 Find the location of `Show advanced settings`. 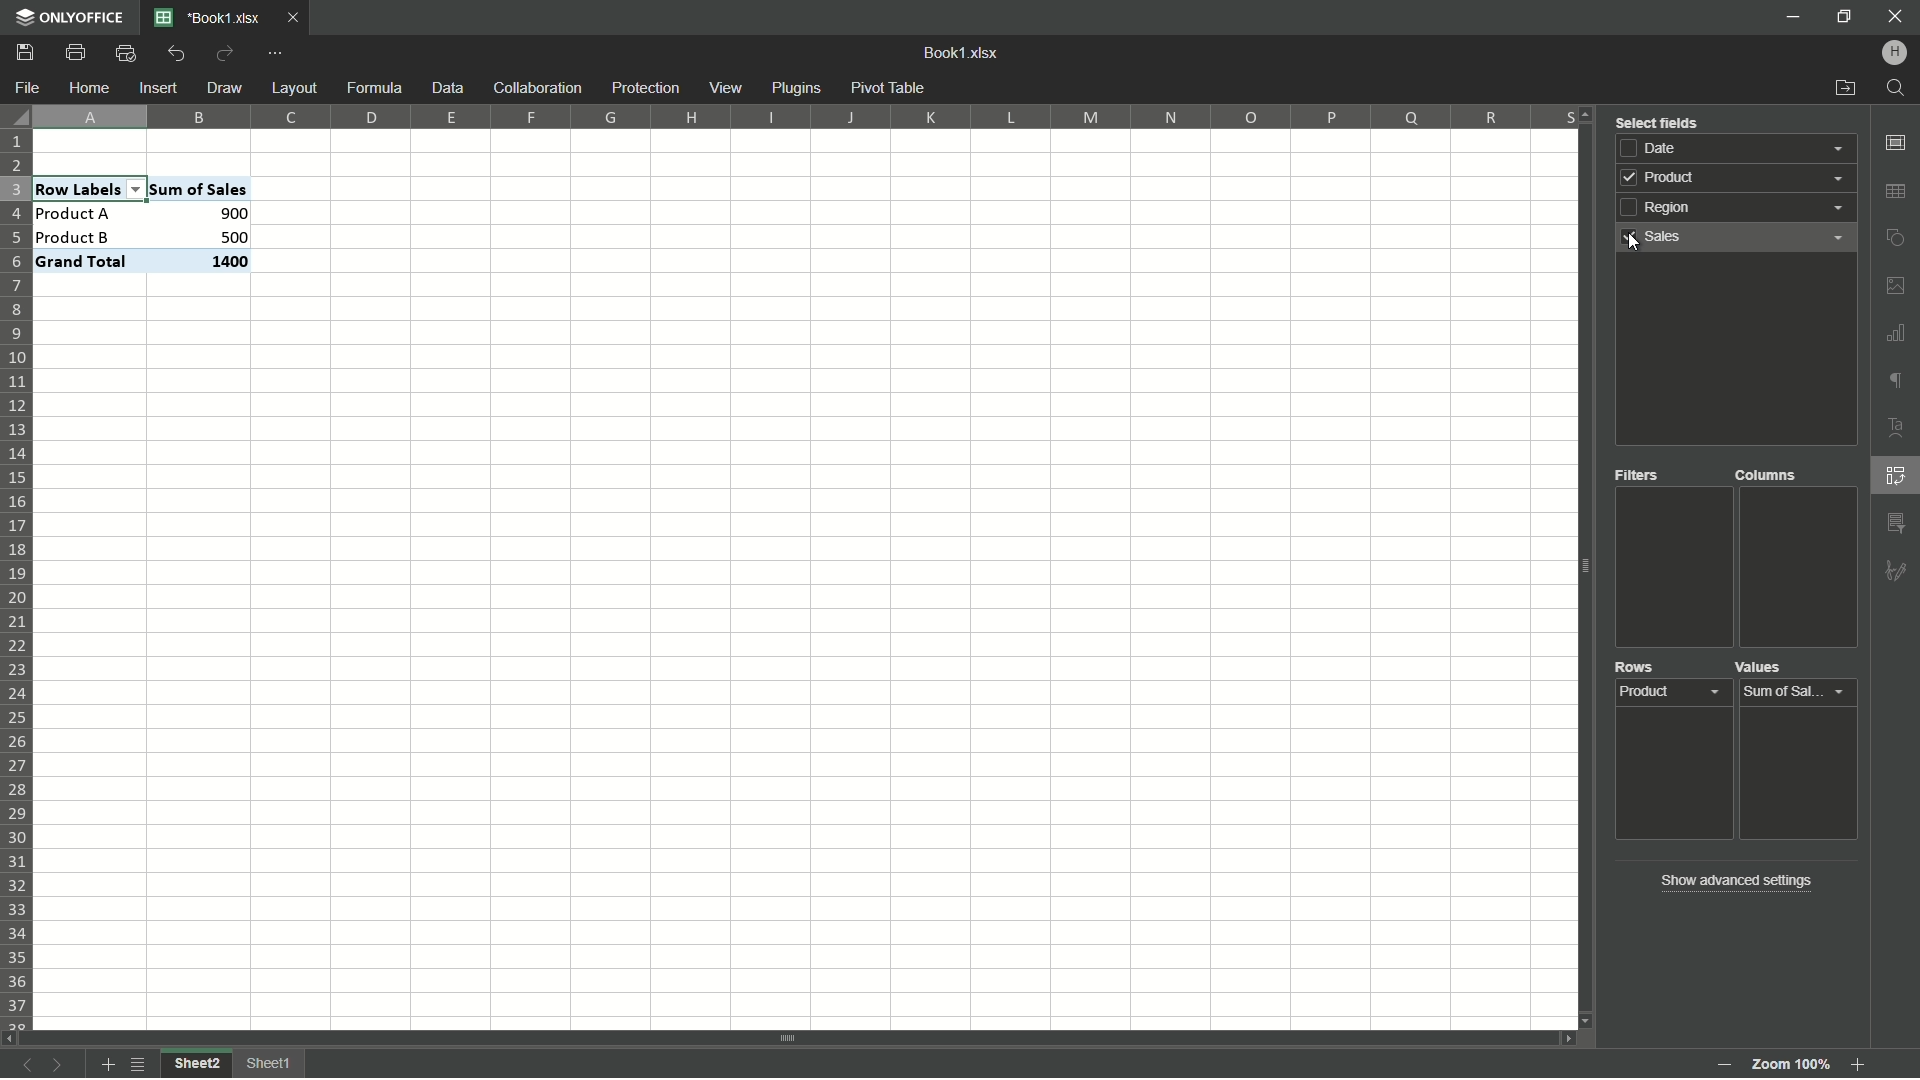

Show advanced settings is located at coordinates (1733, 880).